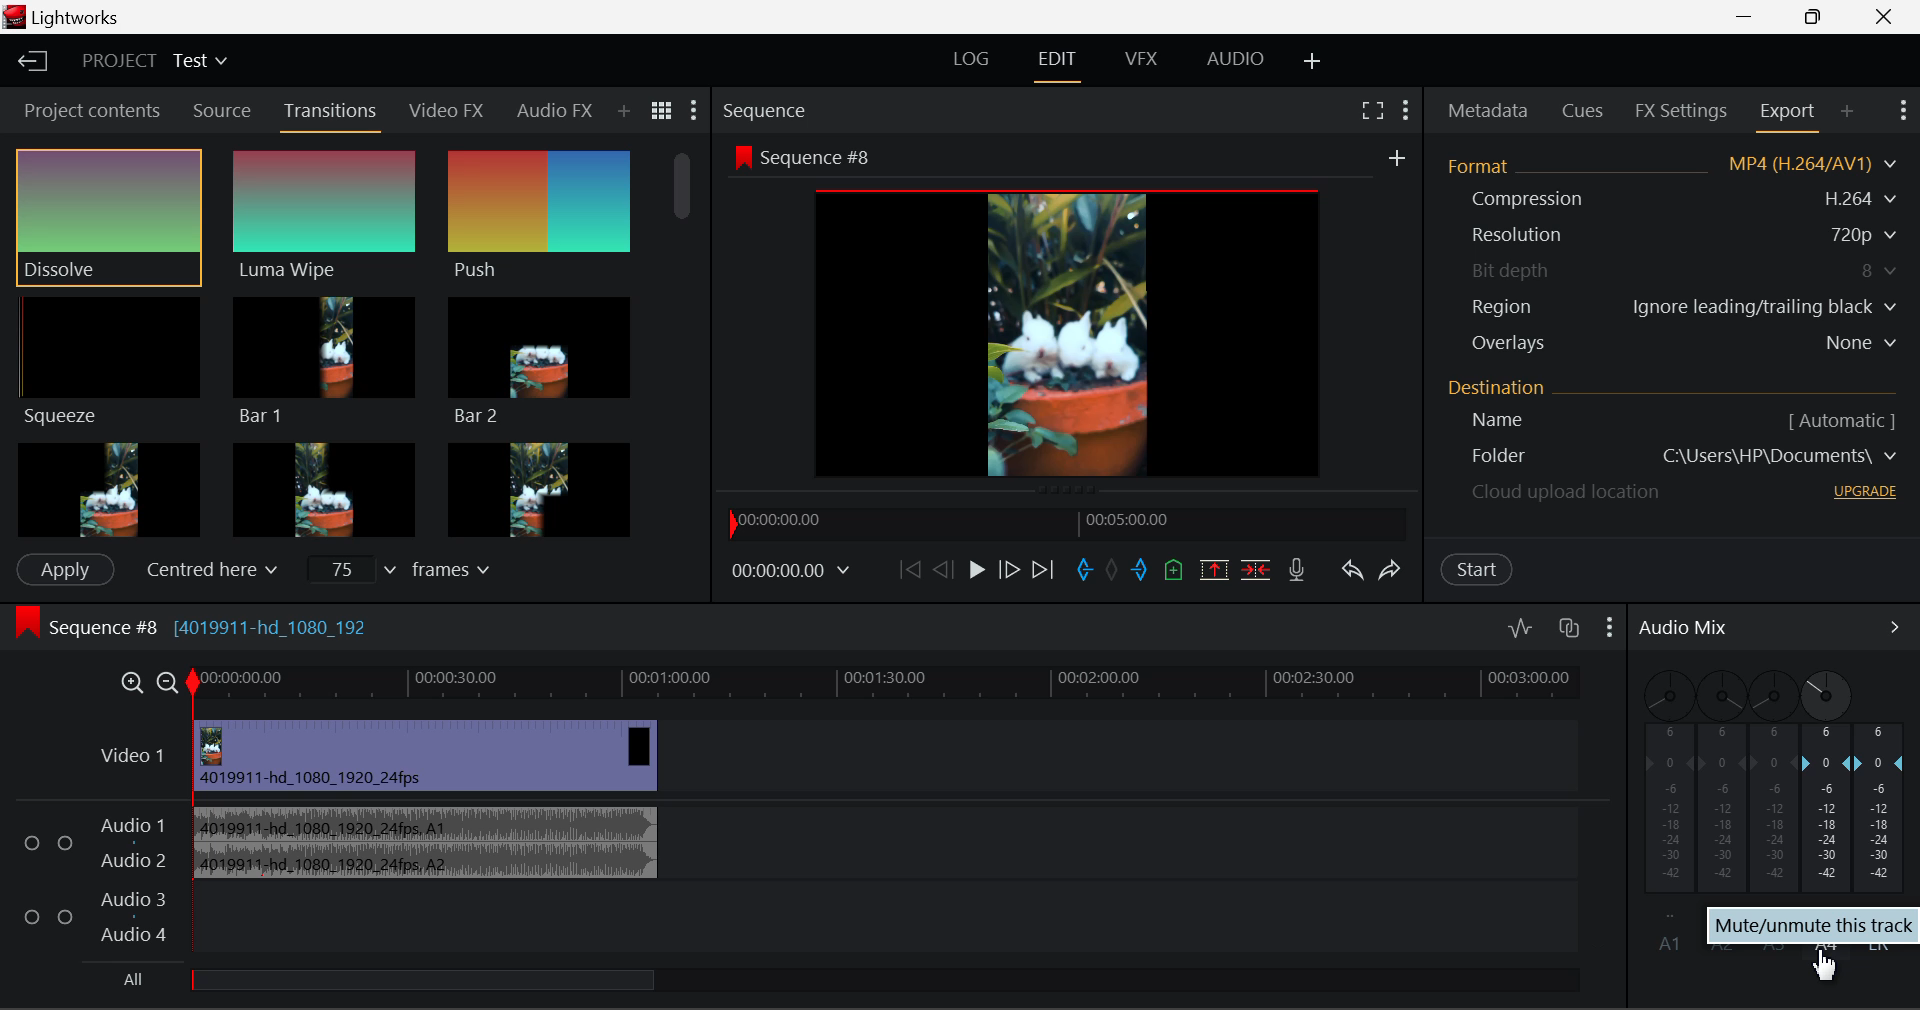  What do you see at coordinates (1774, 791) in the screenshot?
I see `A3 Disabled` at bounding box center [1774, 791].